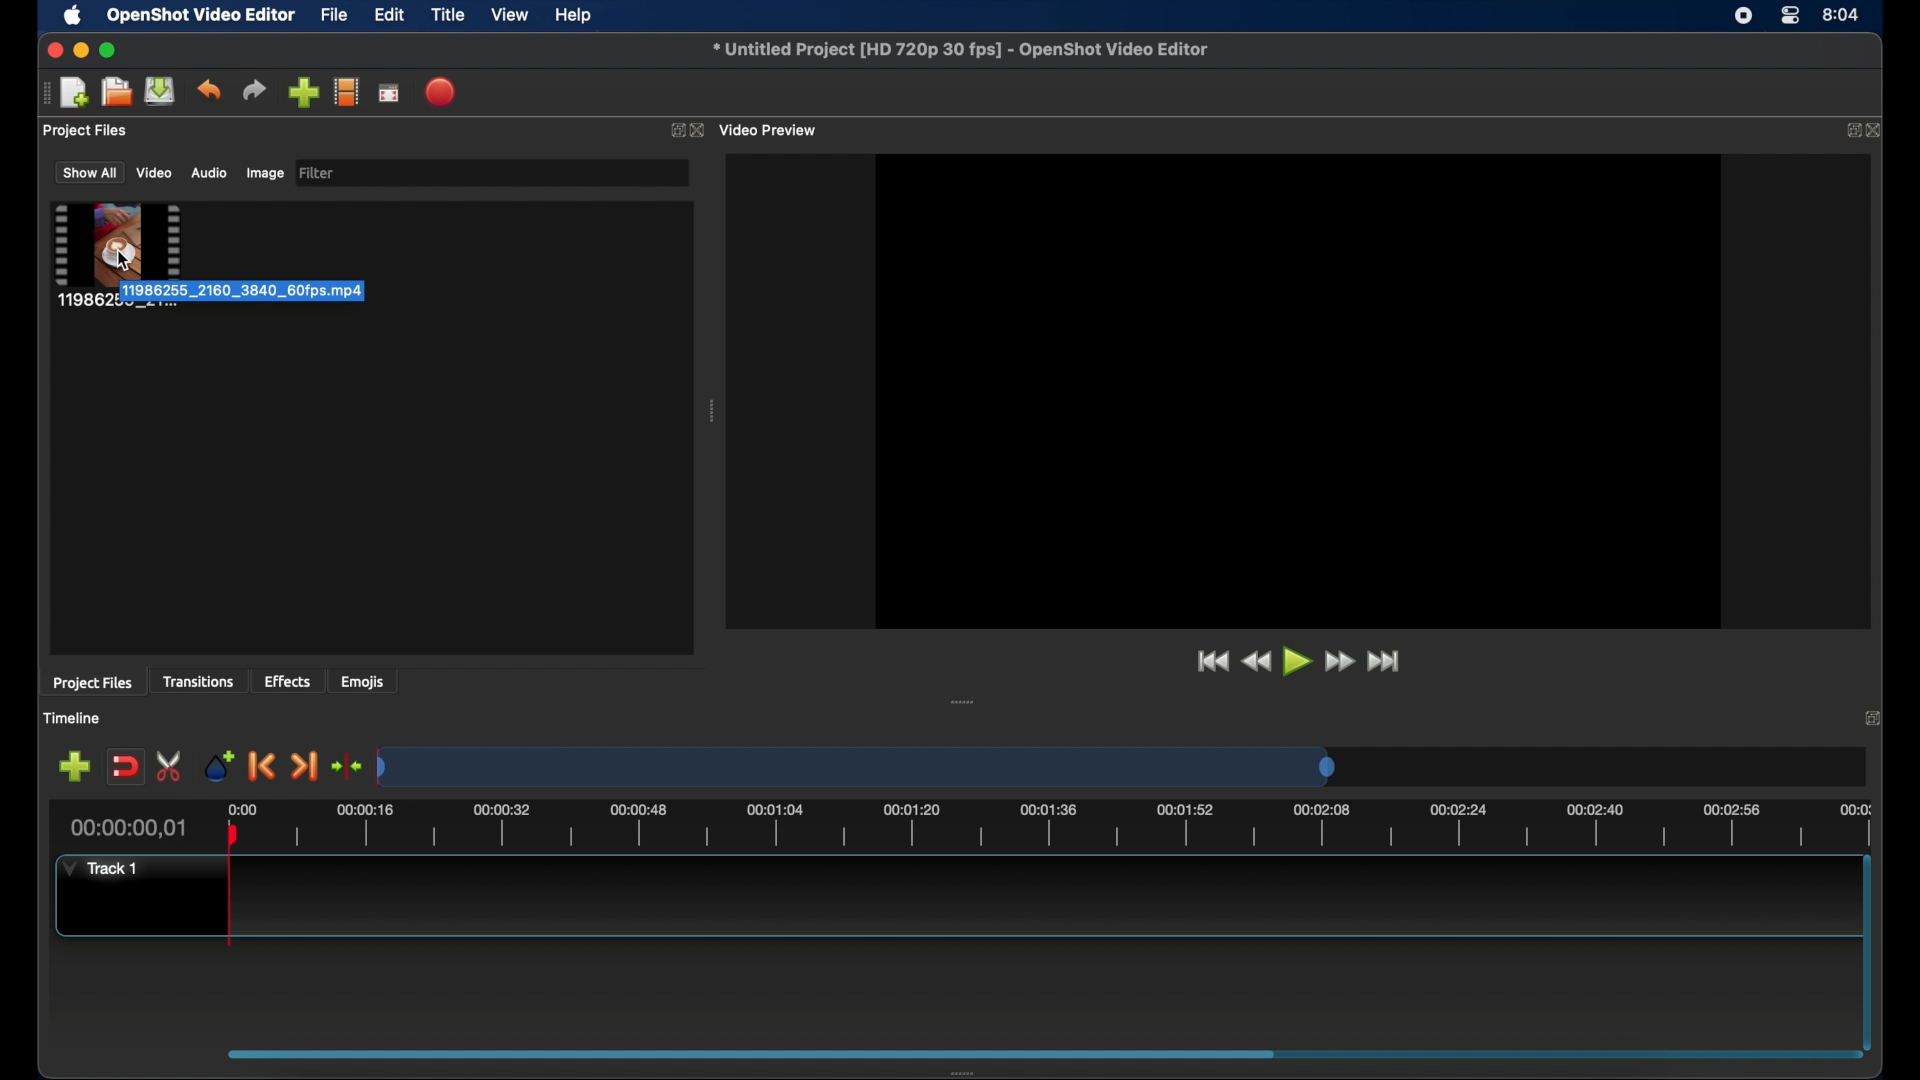 This screenshot has width=1920, height=1080. Describe the element at coordinates (254, 89) in the screenshot. I see `redo` at that location.